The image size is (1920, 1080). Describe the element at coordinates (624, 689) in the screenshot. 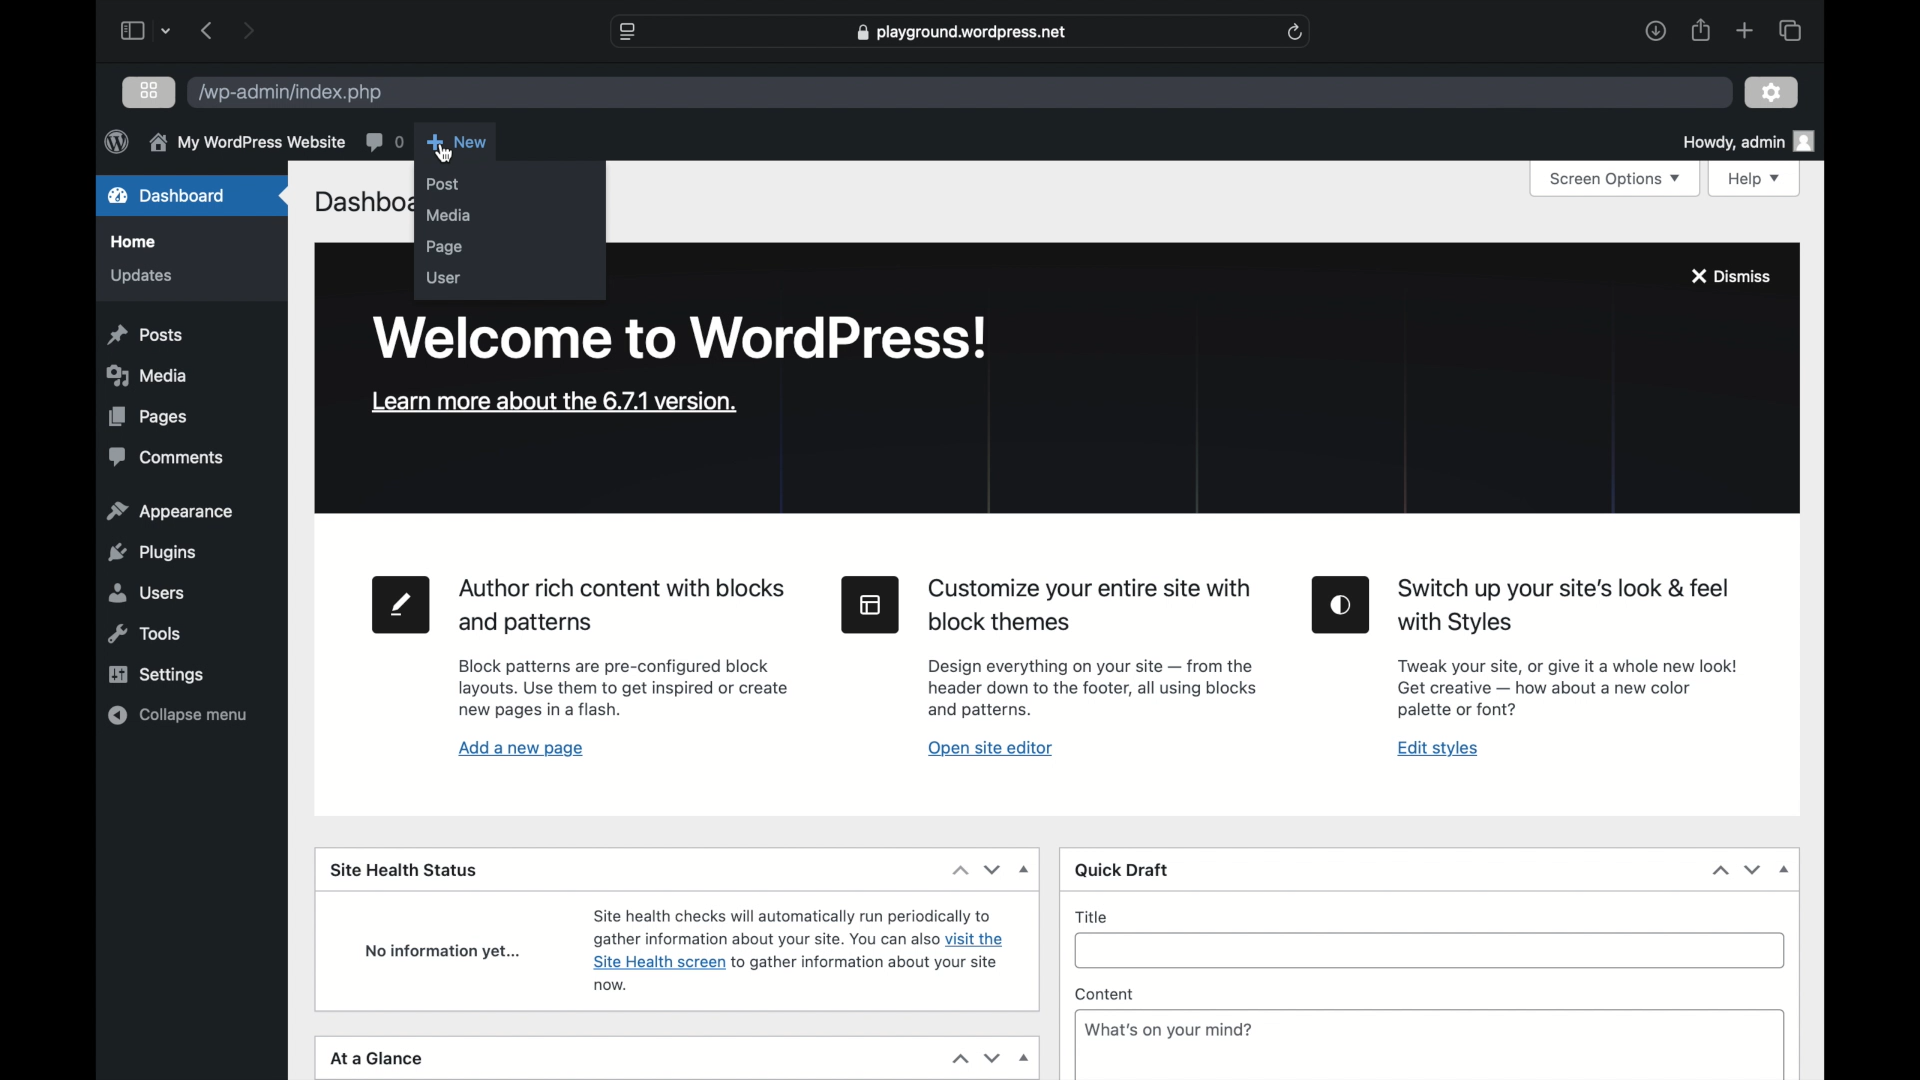

I see `page tool information` at that location.